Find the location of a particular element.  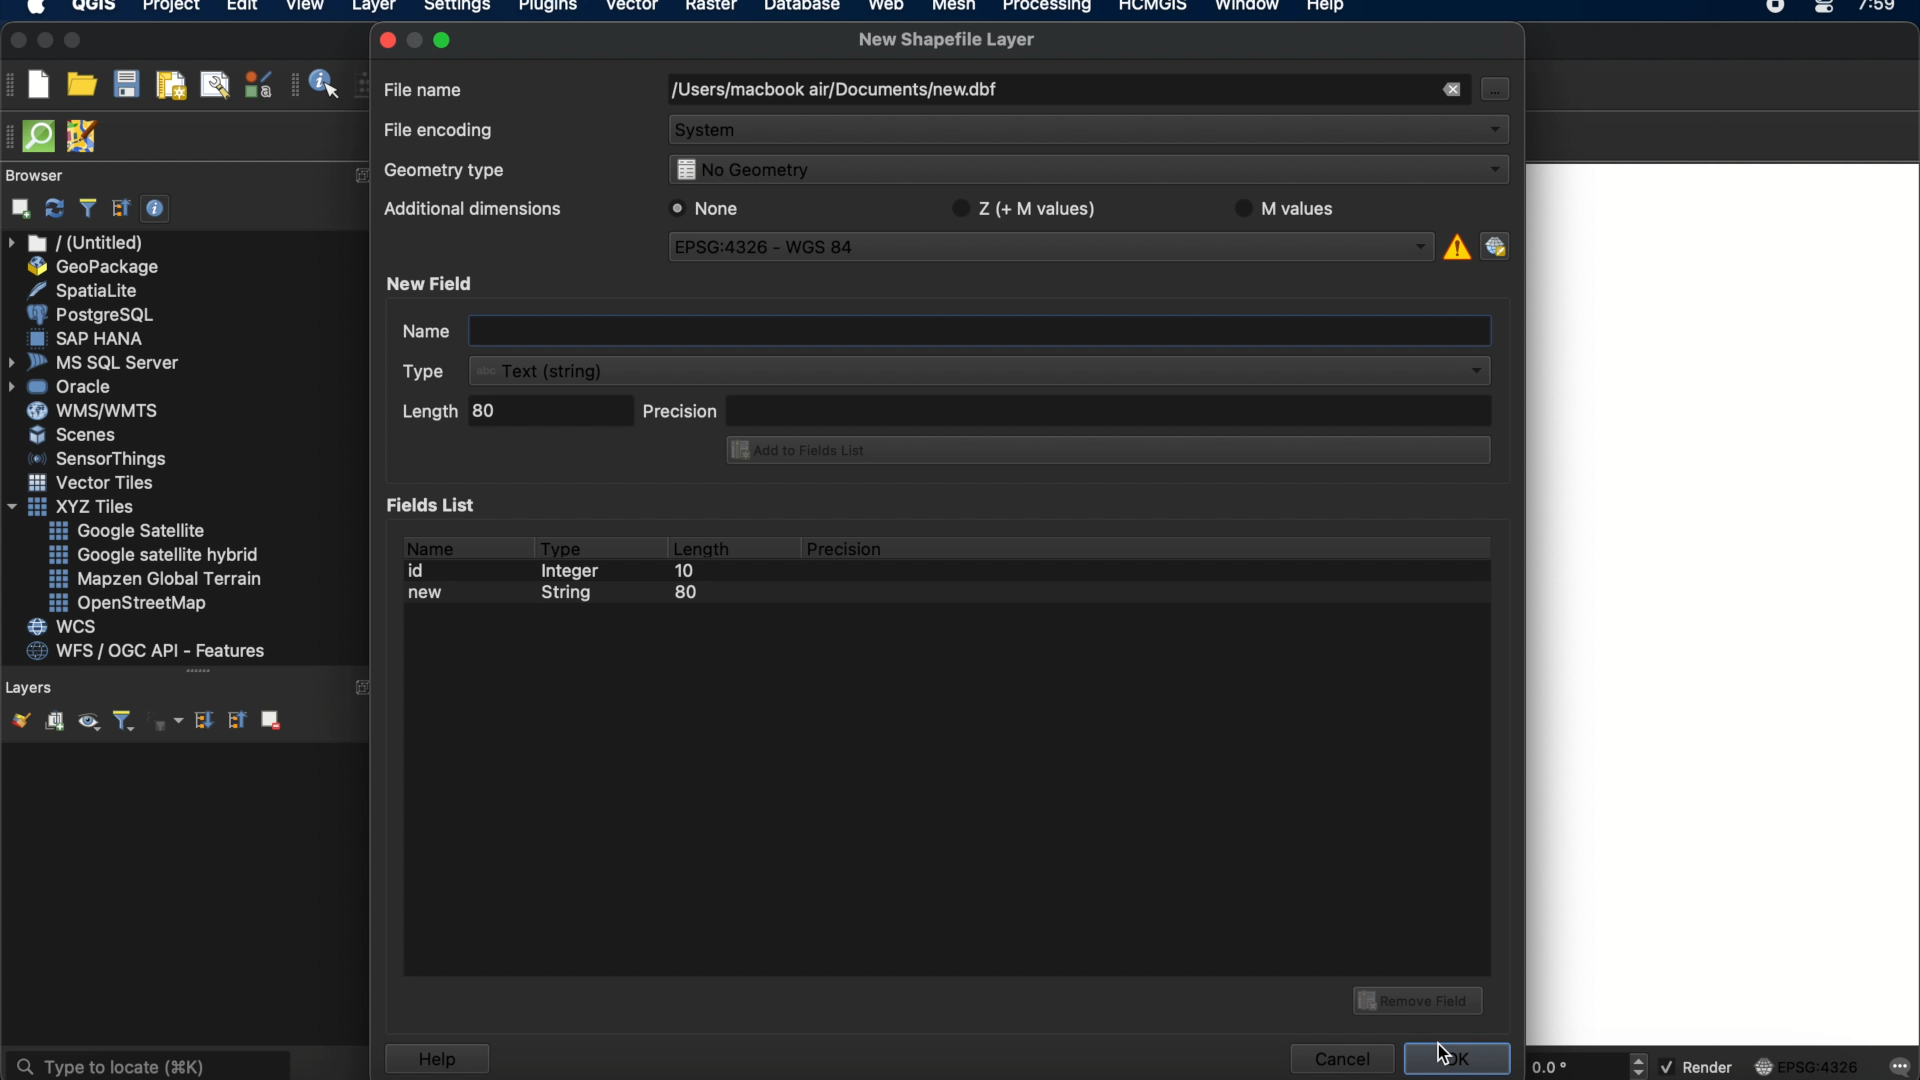

length is located at coordinates (700, 545).